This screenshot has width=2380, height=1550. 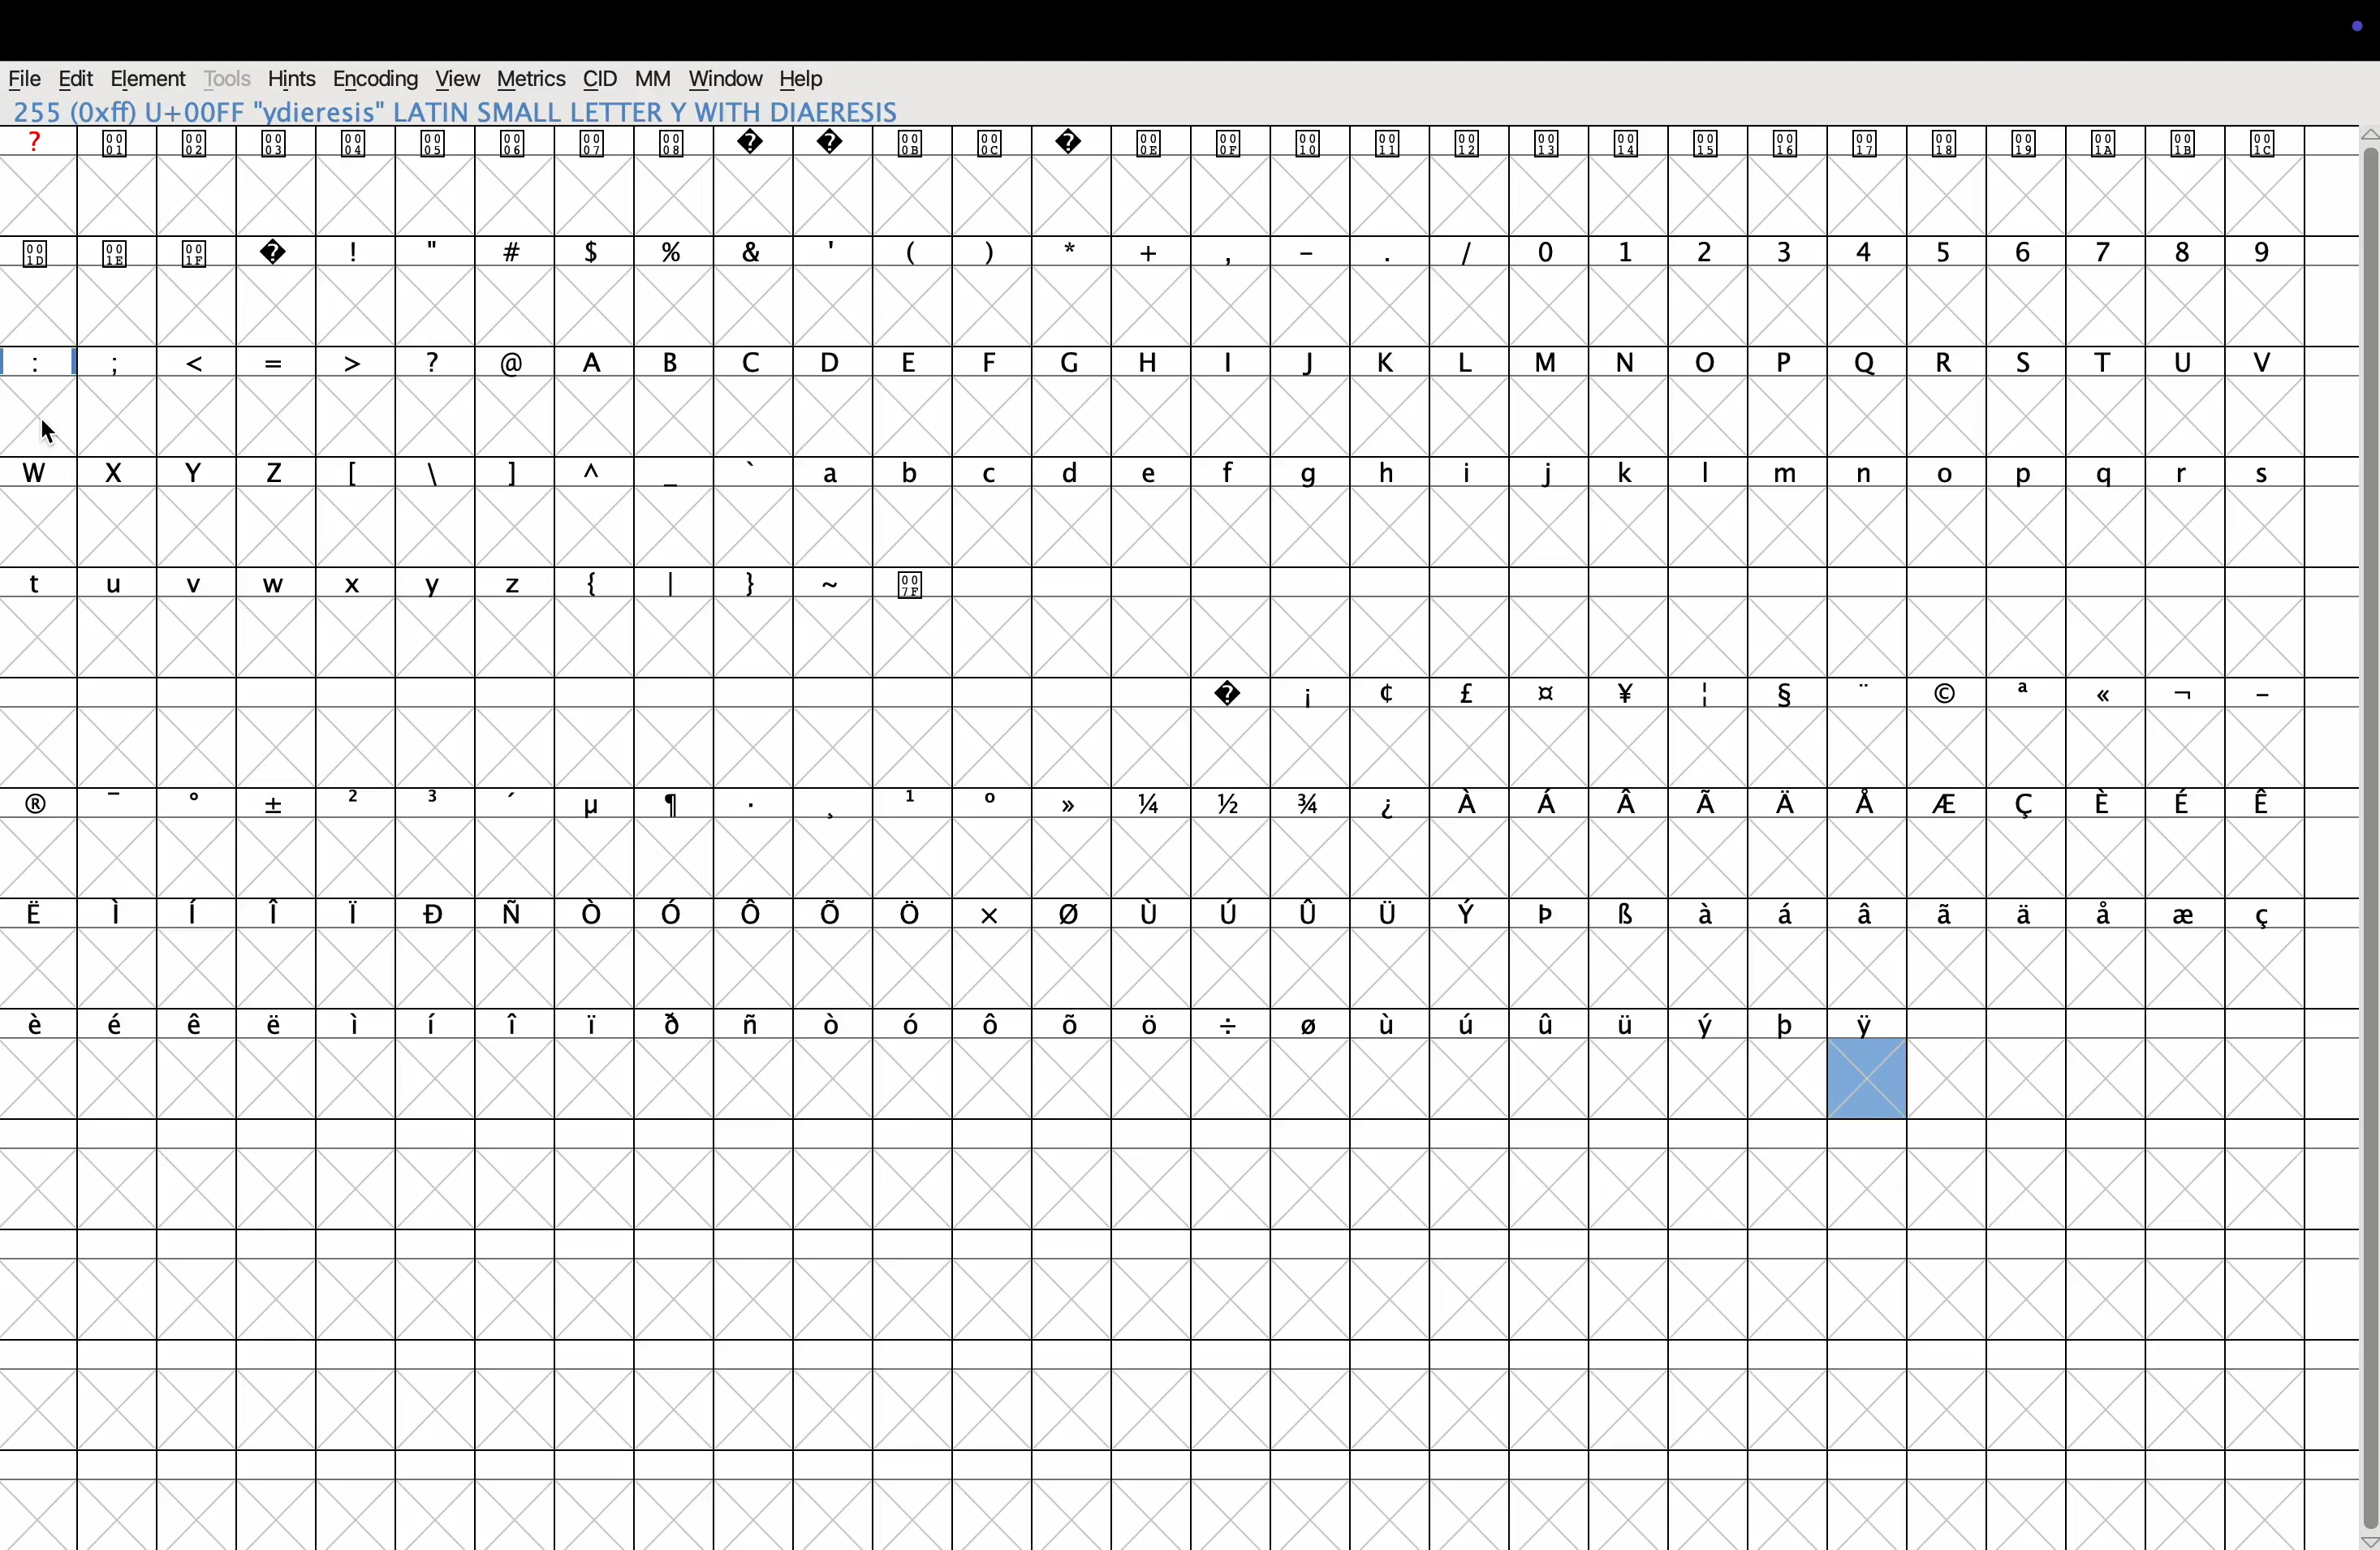 I want to click on cid, so click(x=601, y=79).